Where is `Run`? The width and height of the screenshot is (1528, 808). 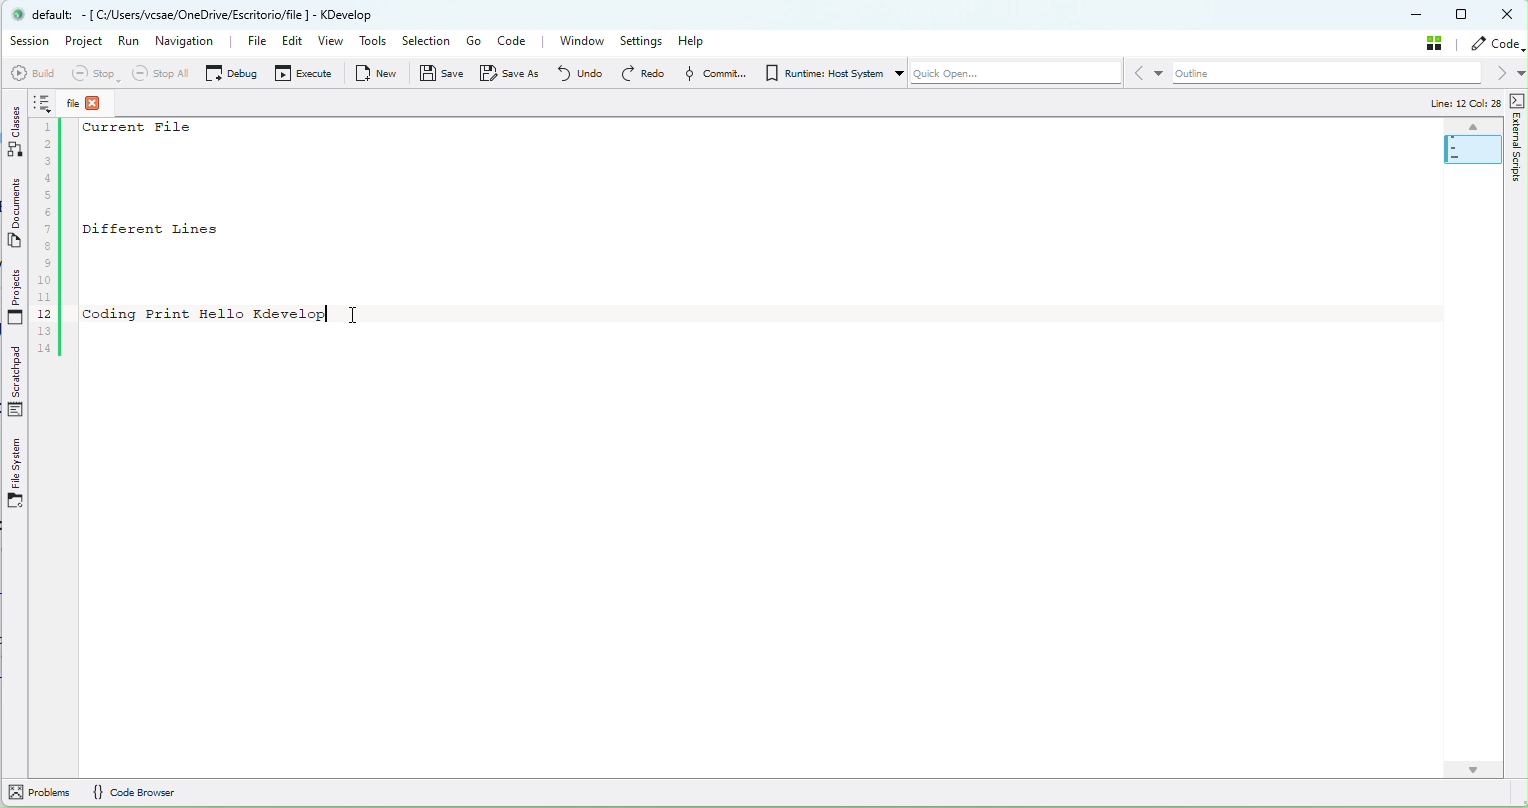 Run is located at coordinates (129, 46).